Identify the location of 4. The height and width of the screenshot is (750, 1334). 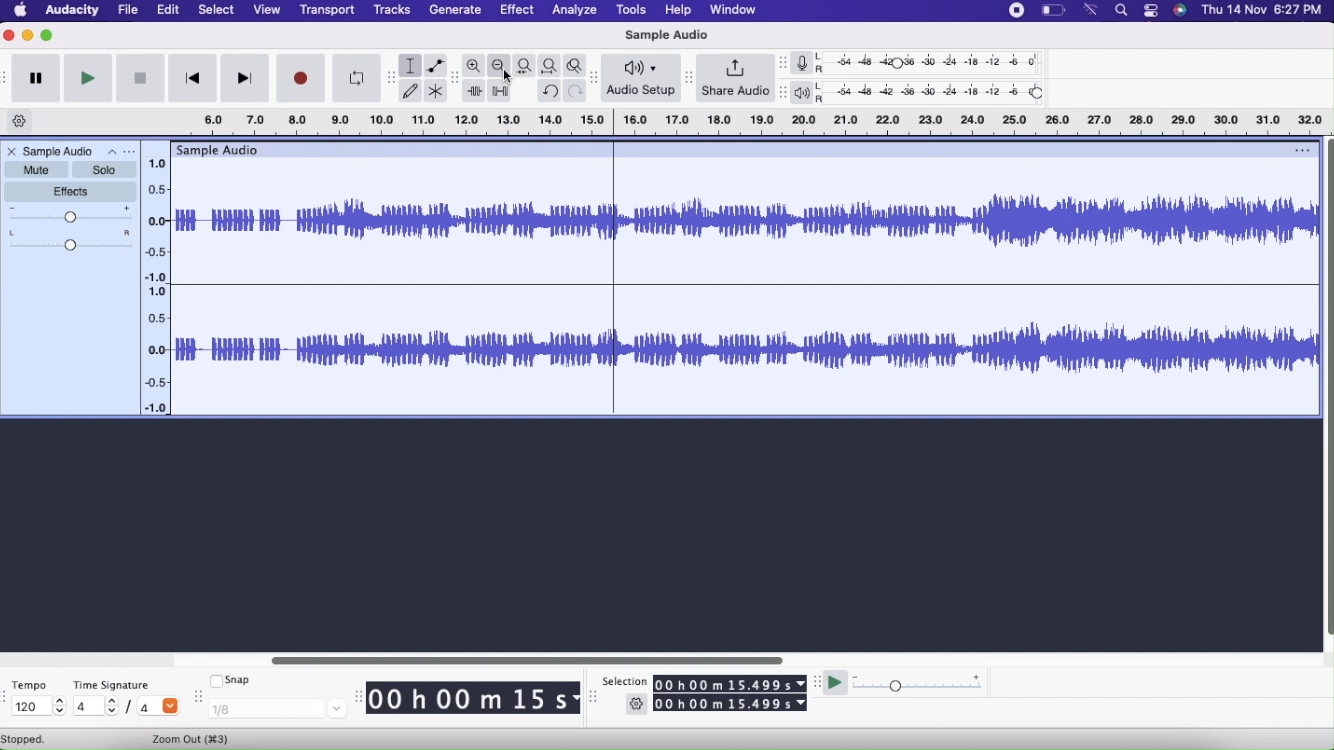
(159, 708).